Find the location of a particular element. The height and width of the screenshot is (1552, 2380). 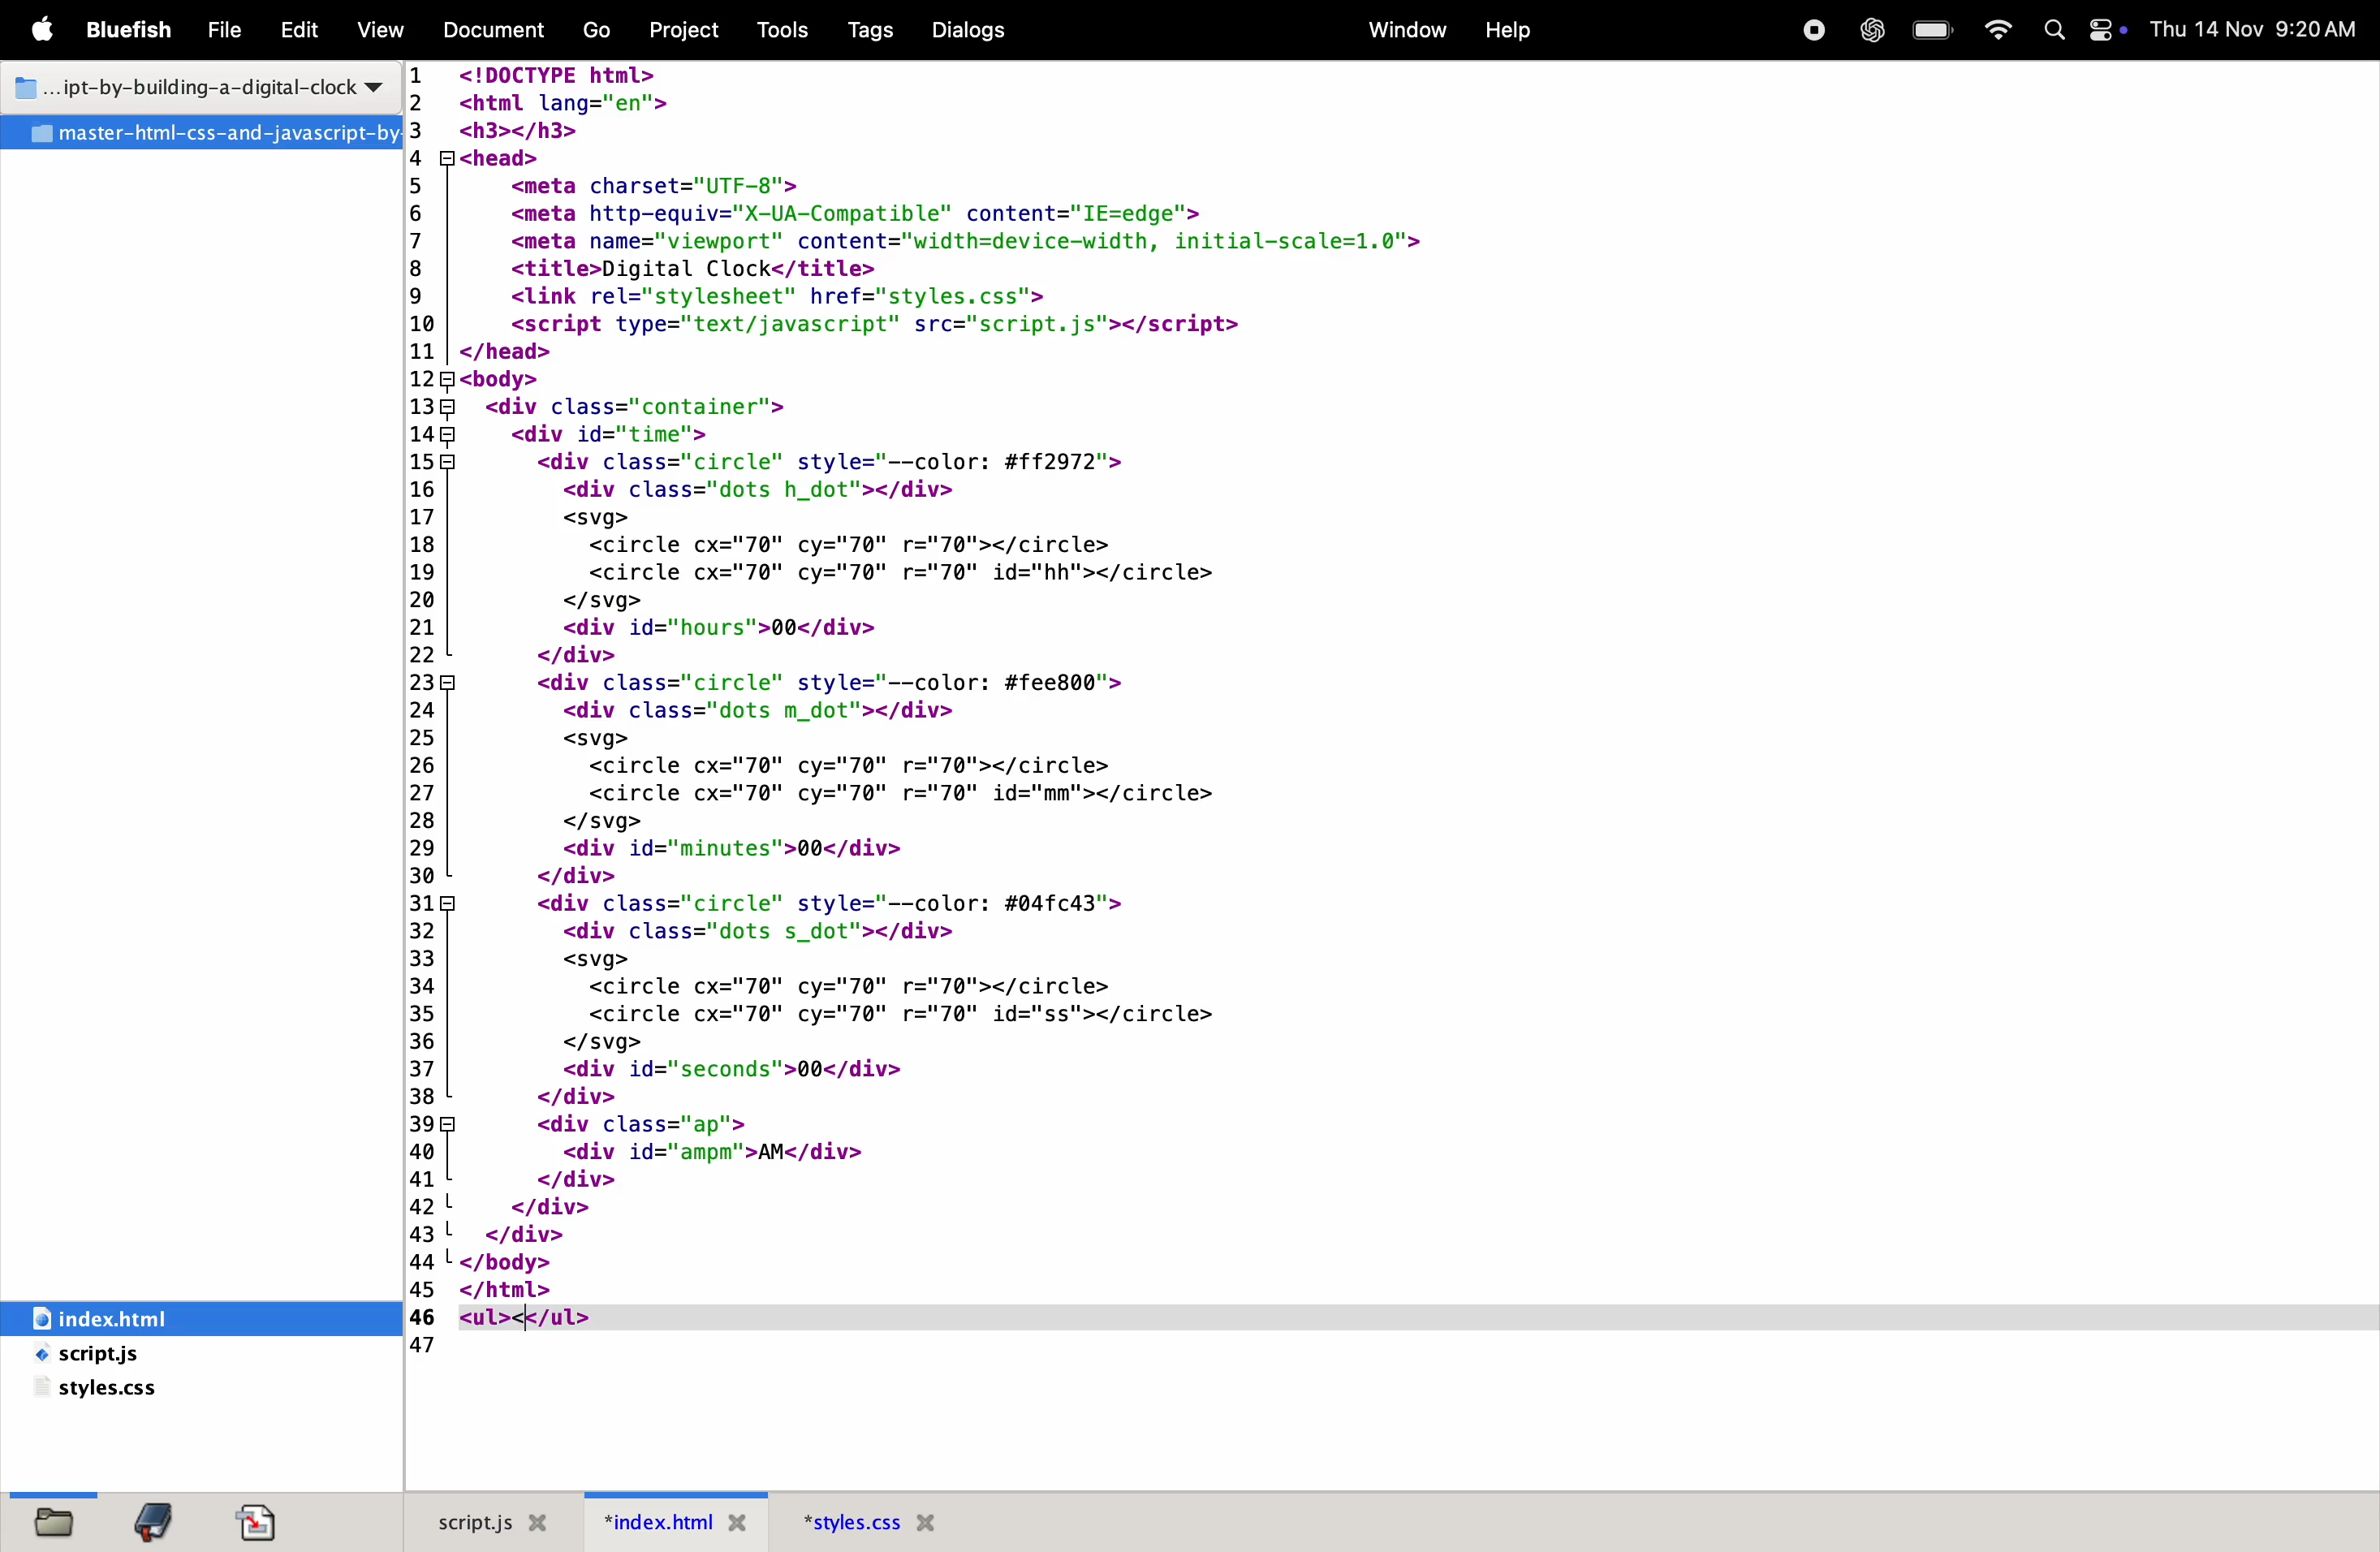

code block is located at coordinates (1070, 683).